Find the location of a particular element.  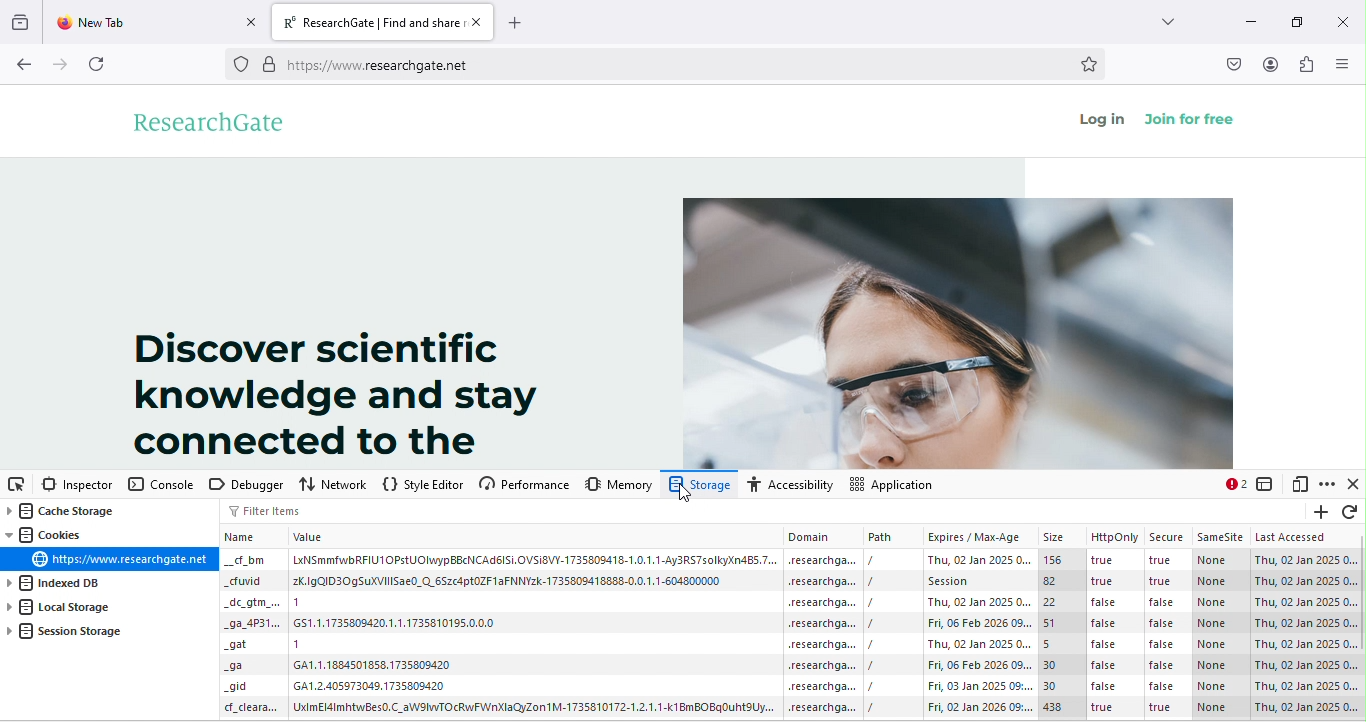

expires/max-age is located at coordinates (975, 538).